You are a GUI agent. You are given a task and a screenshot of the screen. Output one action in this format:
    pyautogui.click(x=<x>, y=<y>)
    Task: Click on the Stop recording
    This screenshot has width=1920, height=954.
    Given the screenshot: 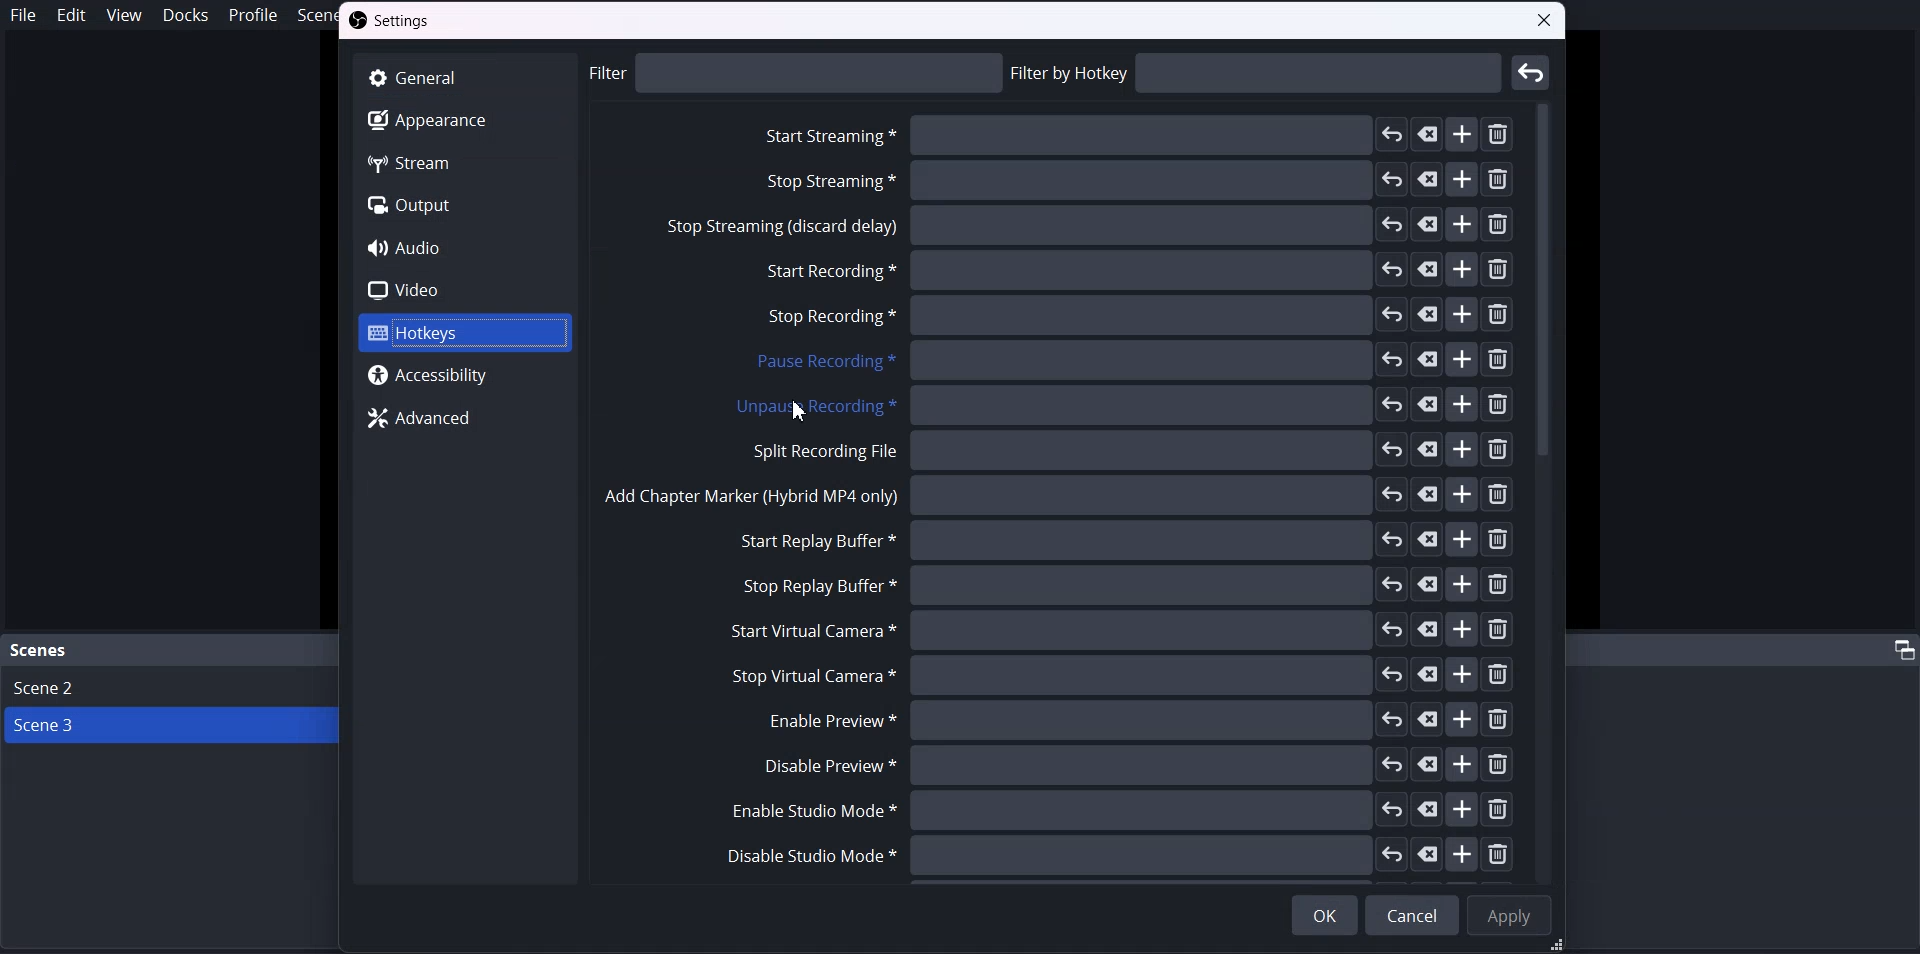 What is the action you would take?
    pyautogui.click(x=1140, y=316)
    